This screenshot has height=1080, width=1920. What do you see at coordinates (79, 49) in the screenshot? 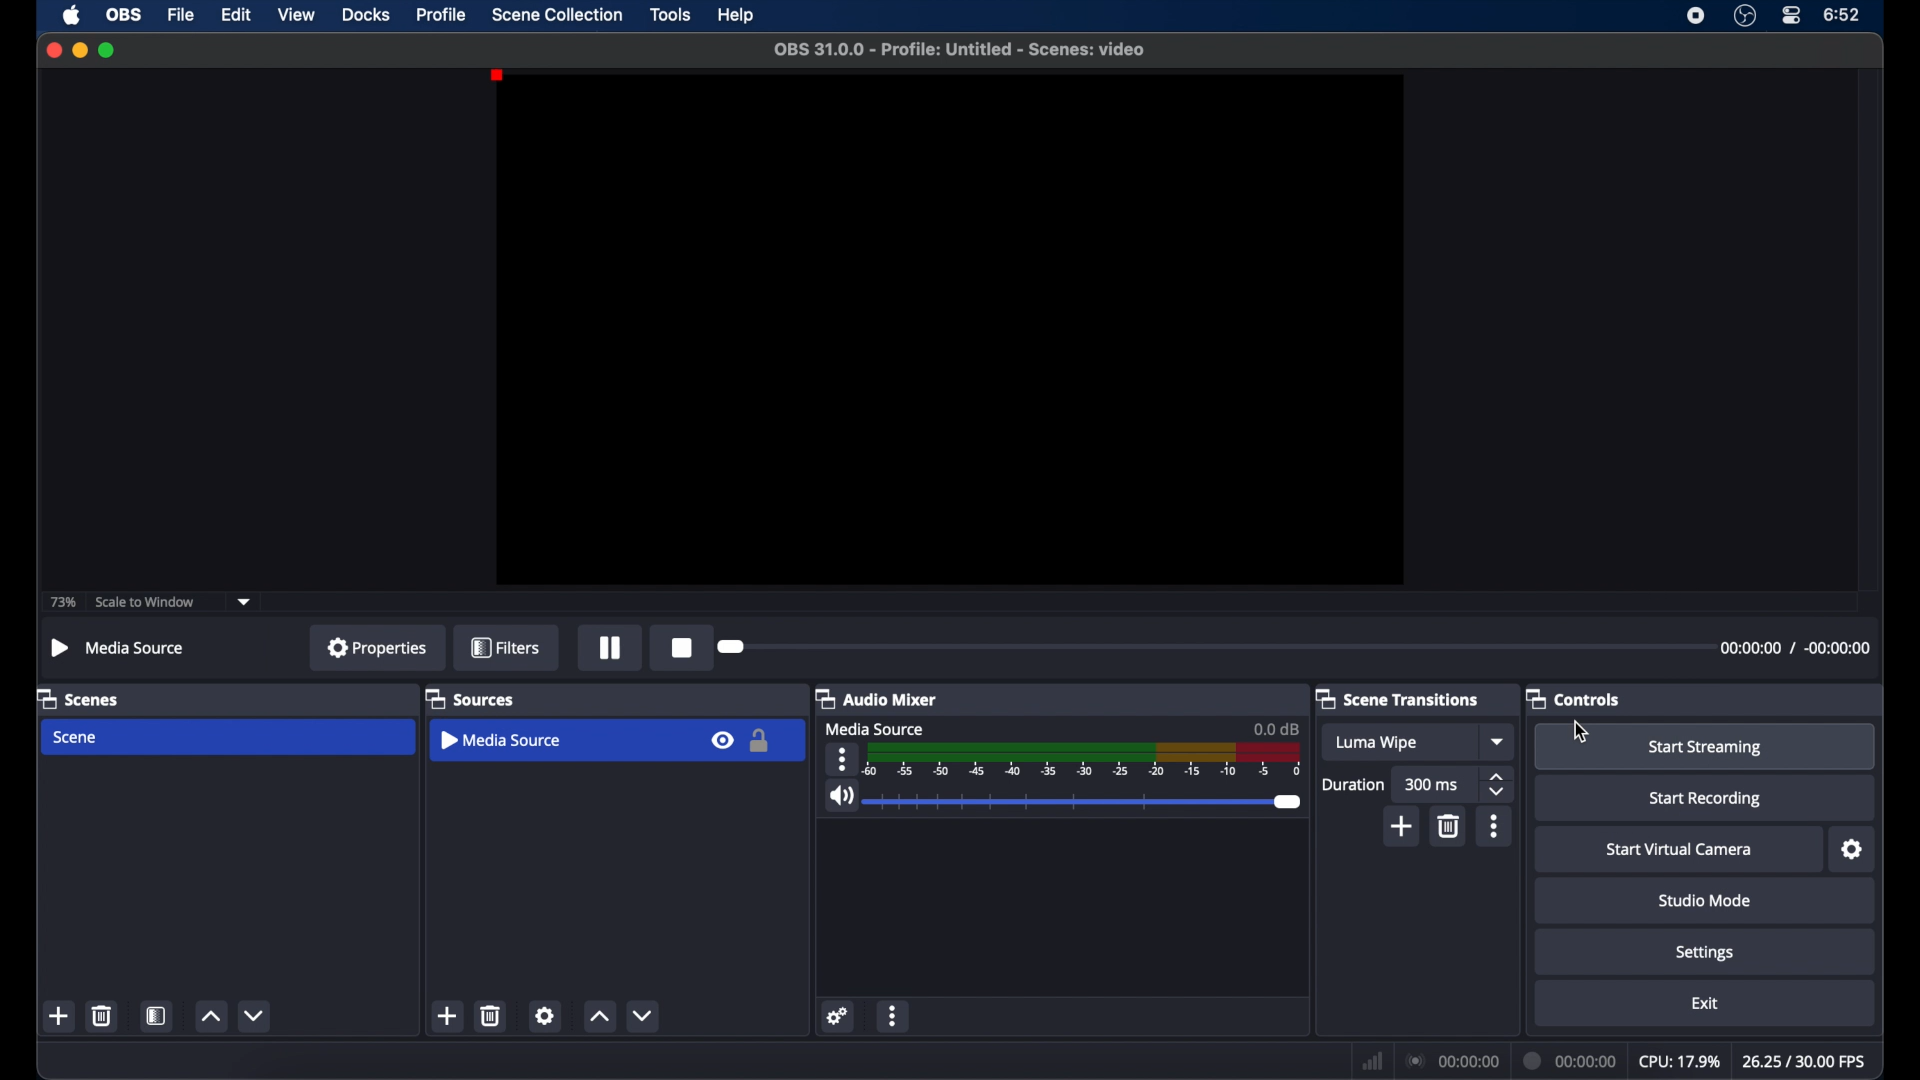
I see `minimize` at bounding box center [79, 49].